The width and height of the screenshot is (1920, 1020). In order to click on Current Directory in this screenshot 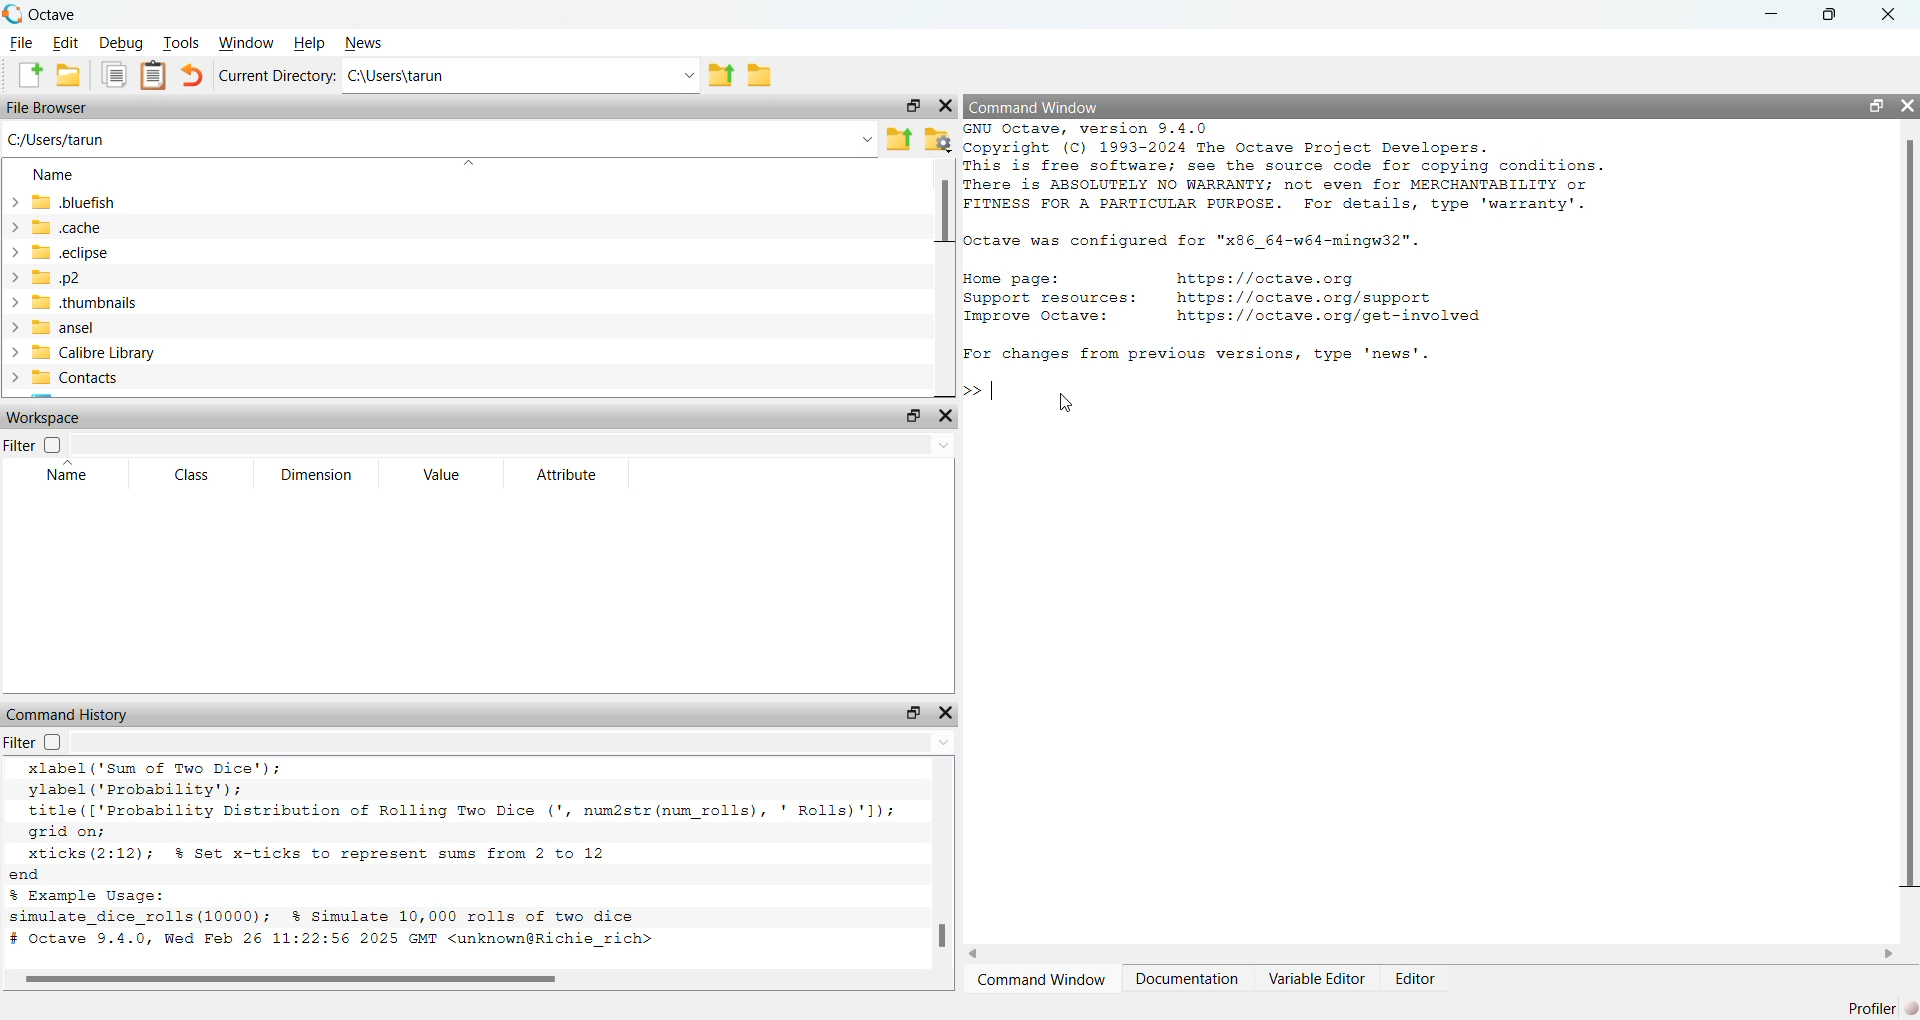, I will do `click(277, 76)`.